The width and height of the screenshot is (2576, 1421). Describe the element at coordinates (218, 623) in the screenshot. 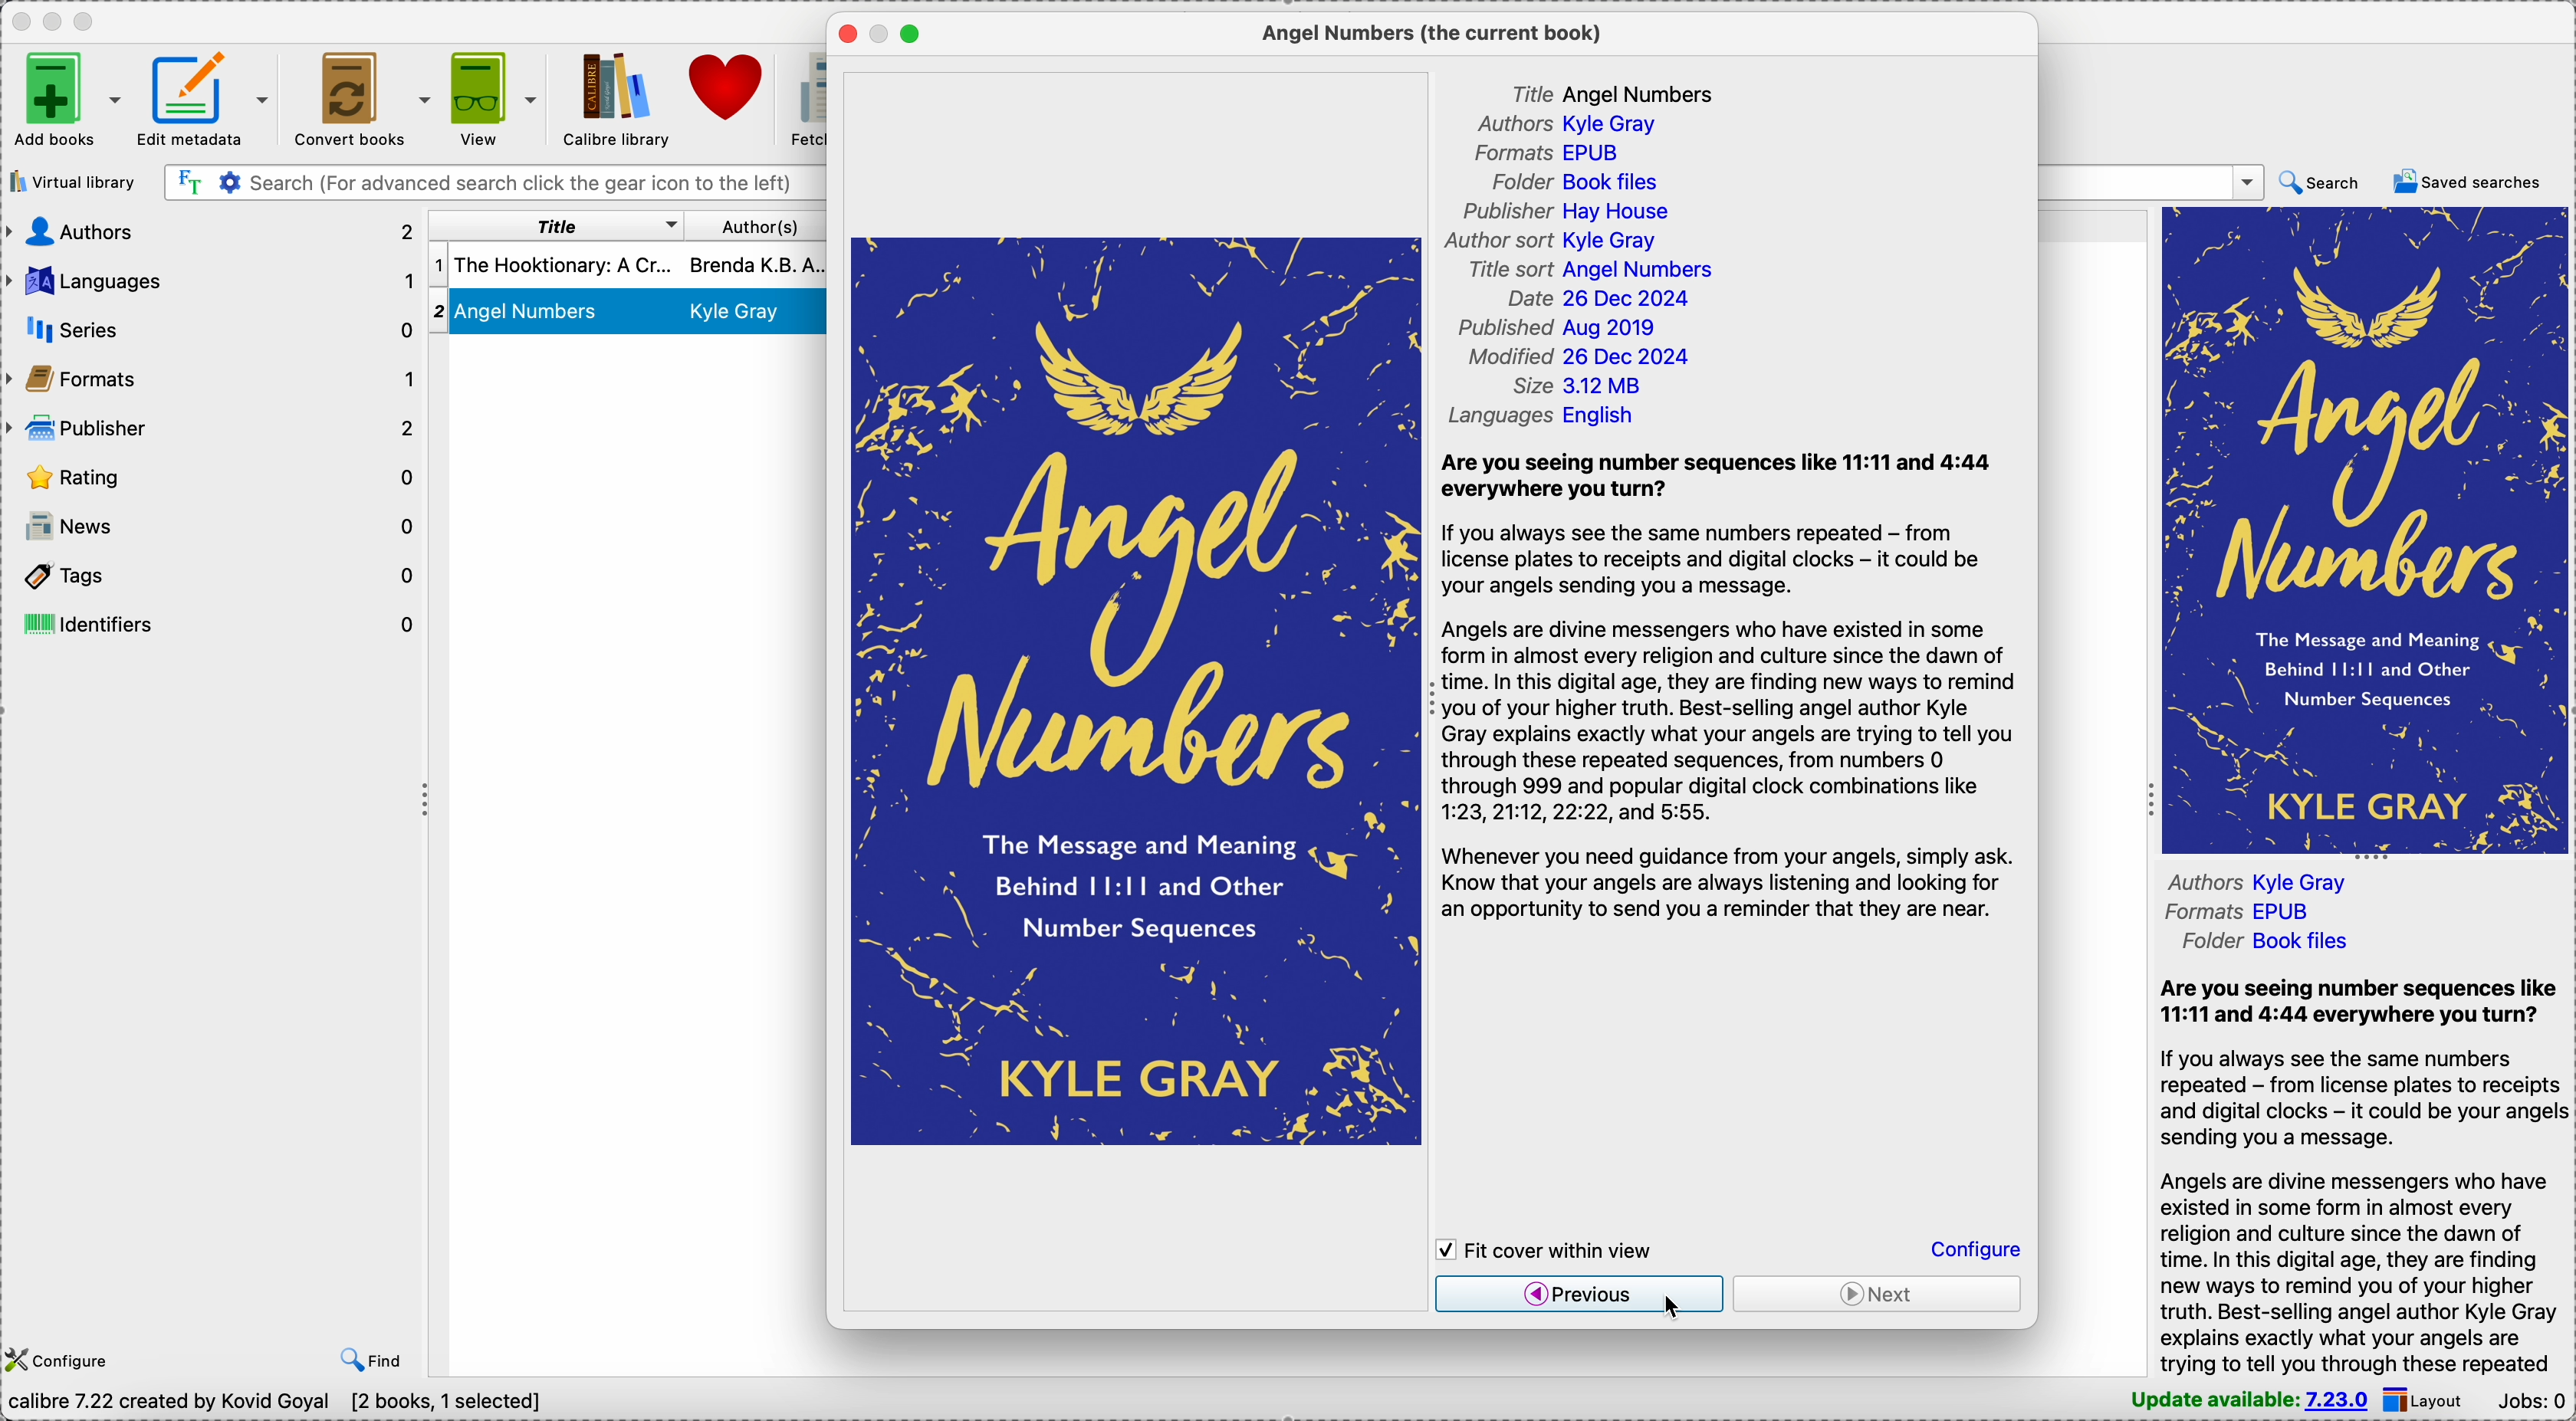

I see `identifiers` at that location.